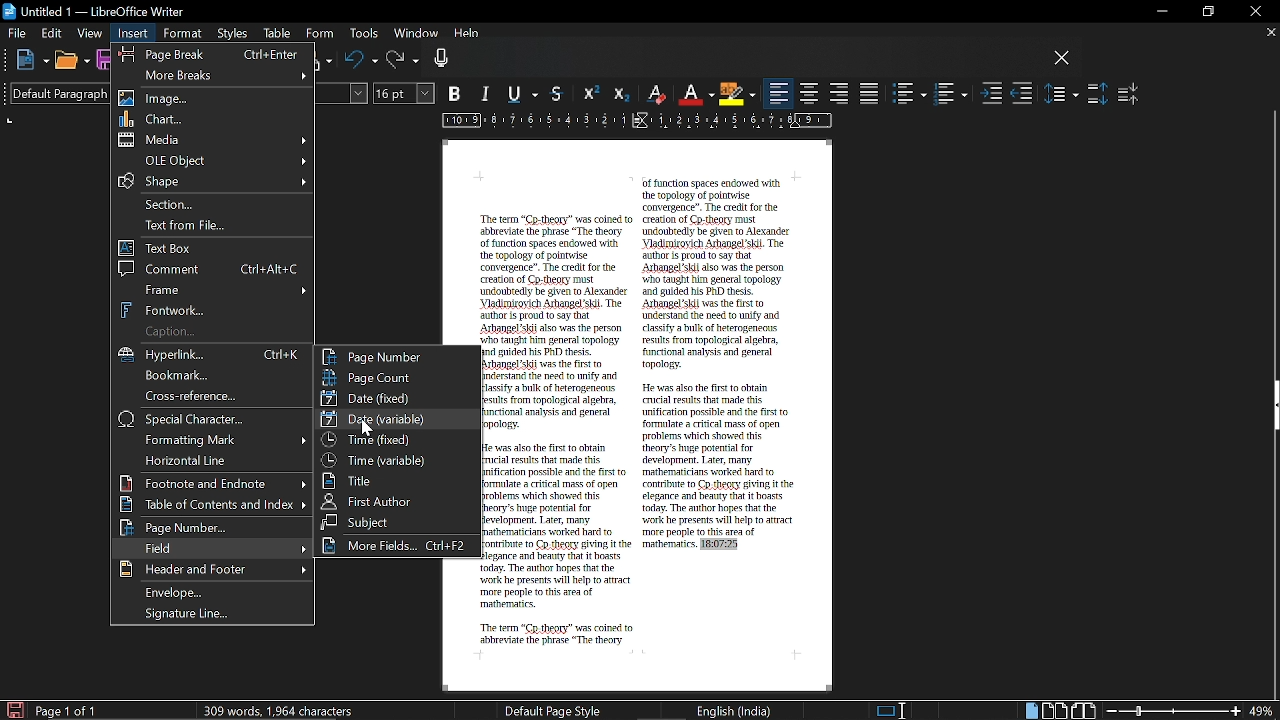  I want to click on More breaks, so click(212, 74).